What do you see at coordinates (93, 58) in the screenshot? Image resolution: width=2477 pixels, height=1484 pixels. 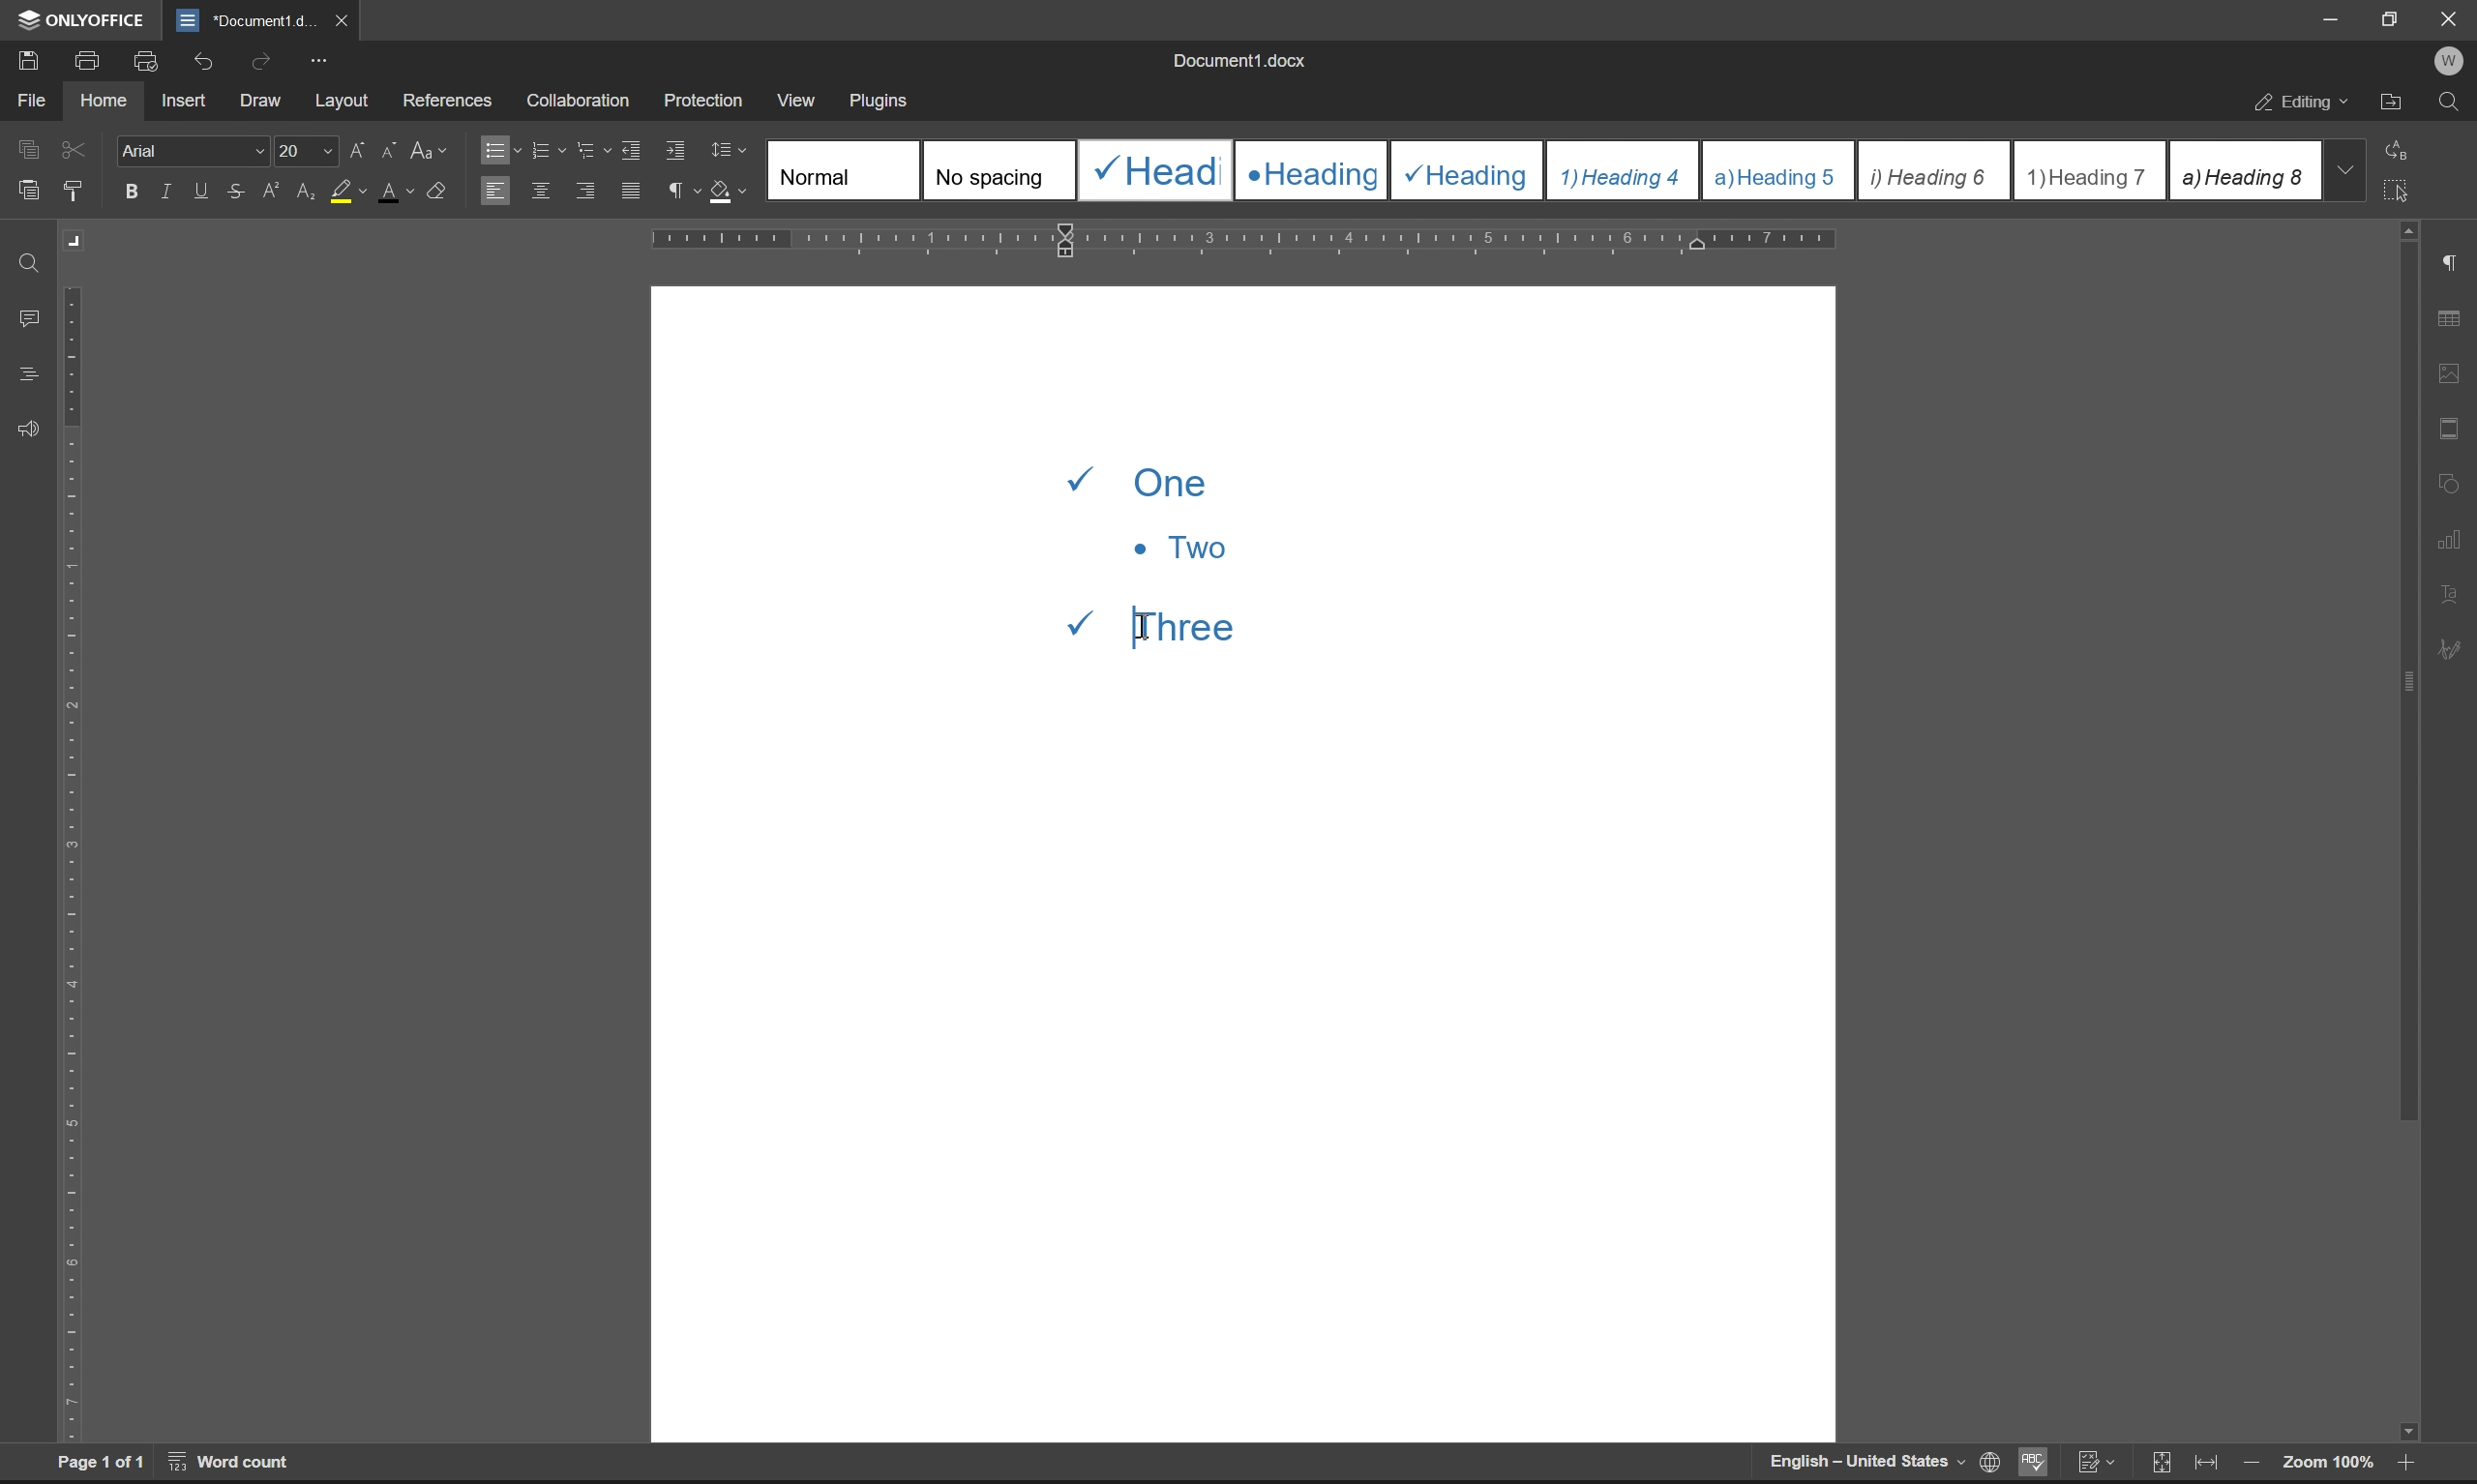 I see `print` at bounding box center [93, 58].